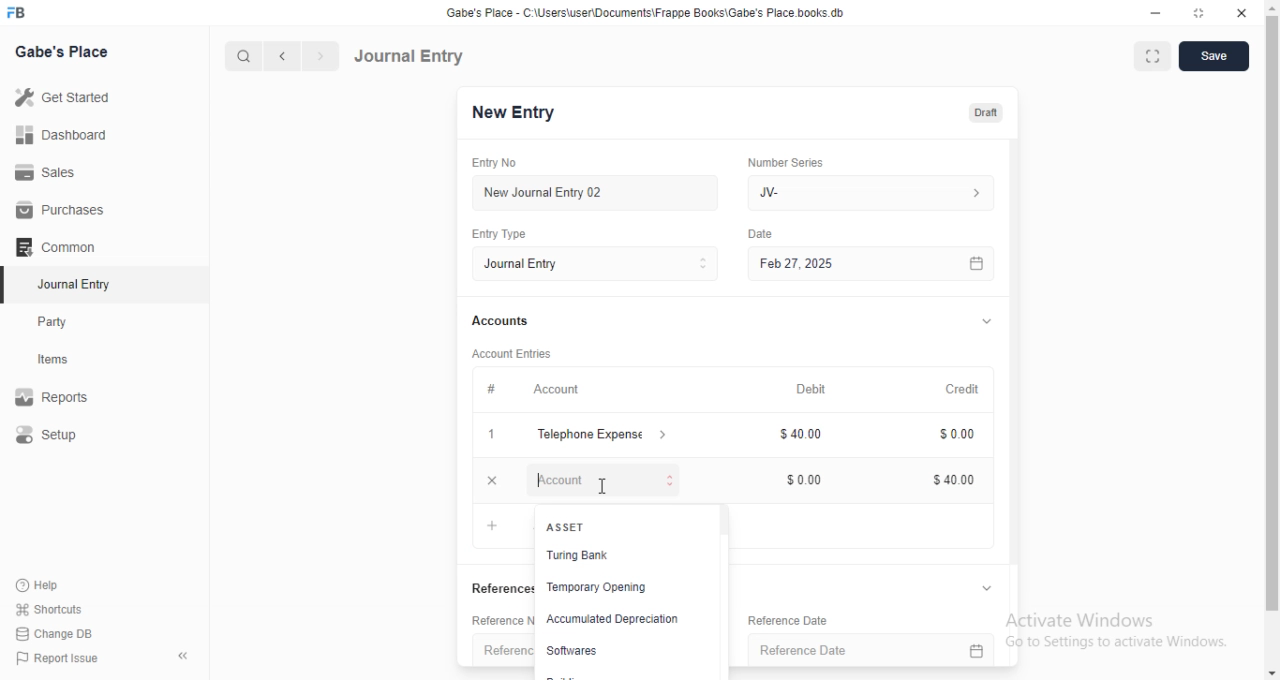 This screenshot has height=680, width=1280. I want to click on Gabe's Place, so click(63, 51).